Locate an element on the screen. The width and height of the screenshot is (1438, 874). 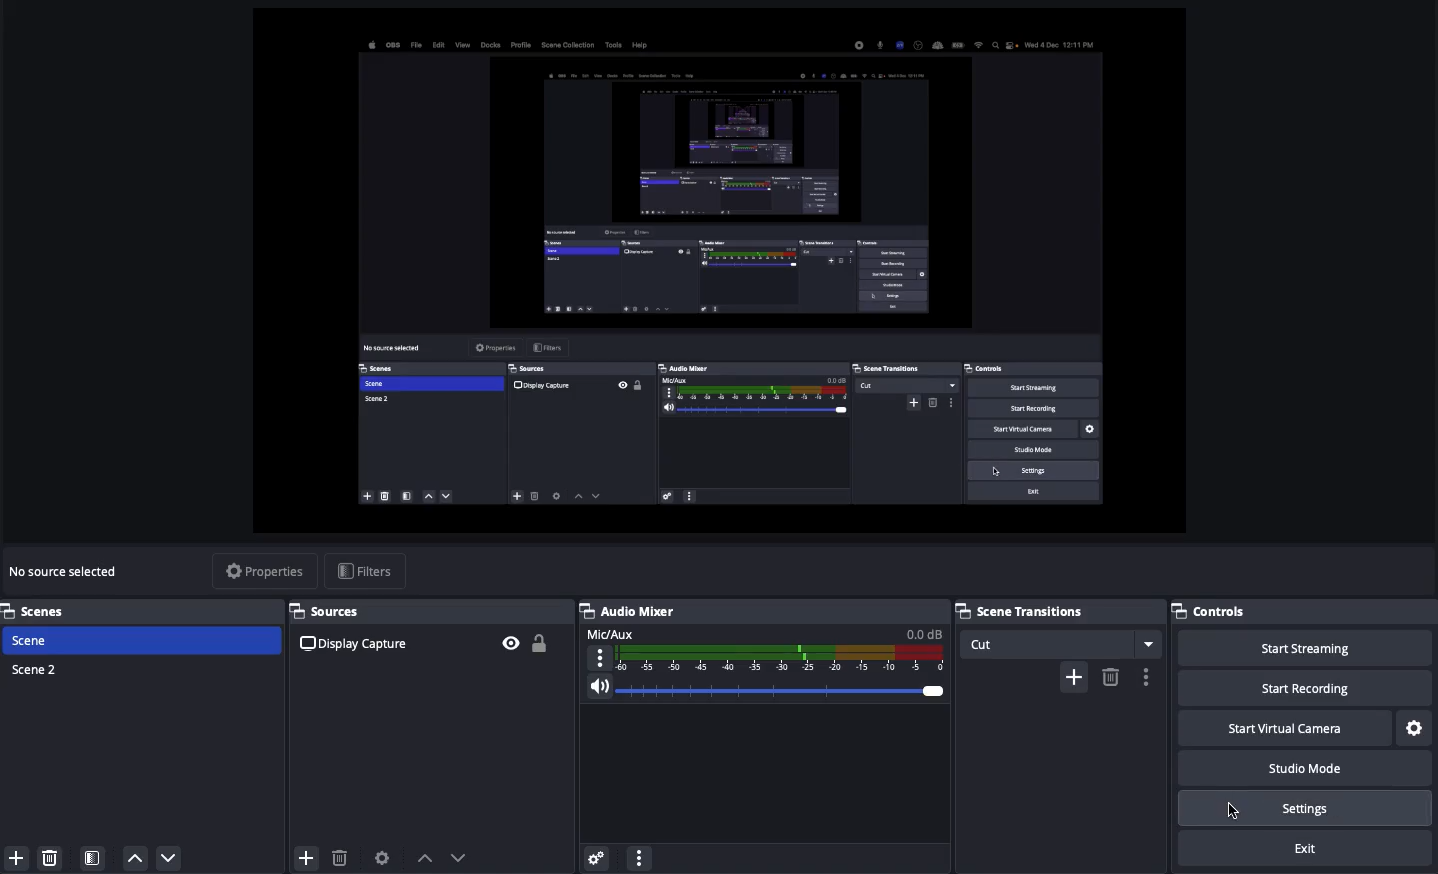
Advanced audio menu is located at coordinates (596, 856).